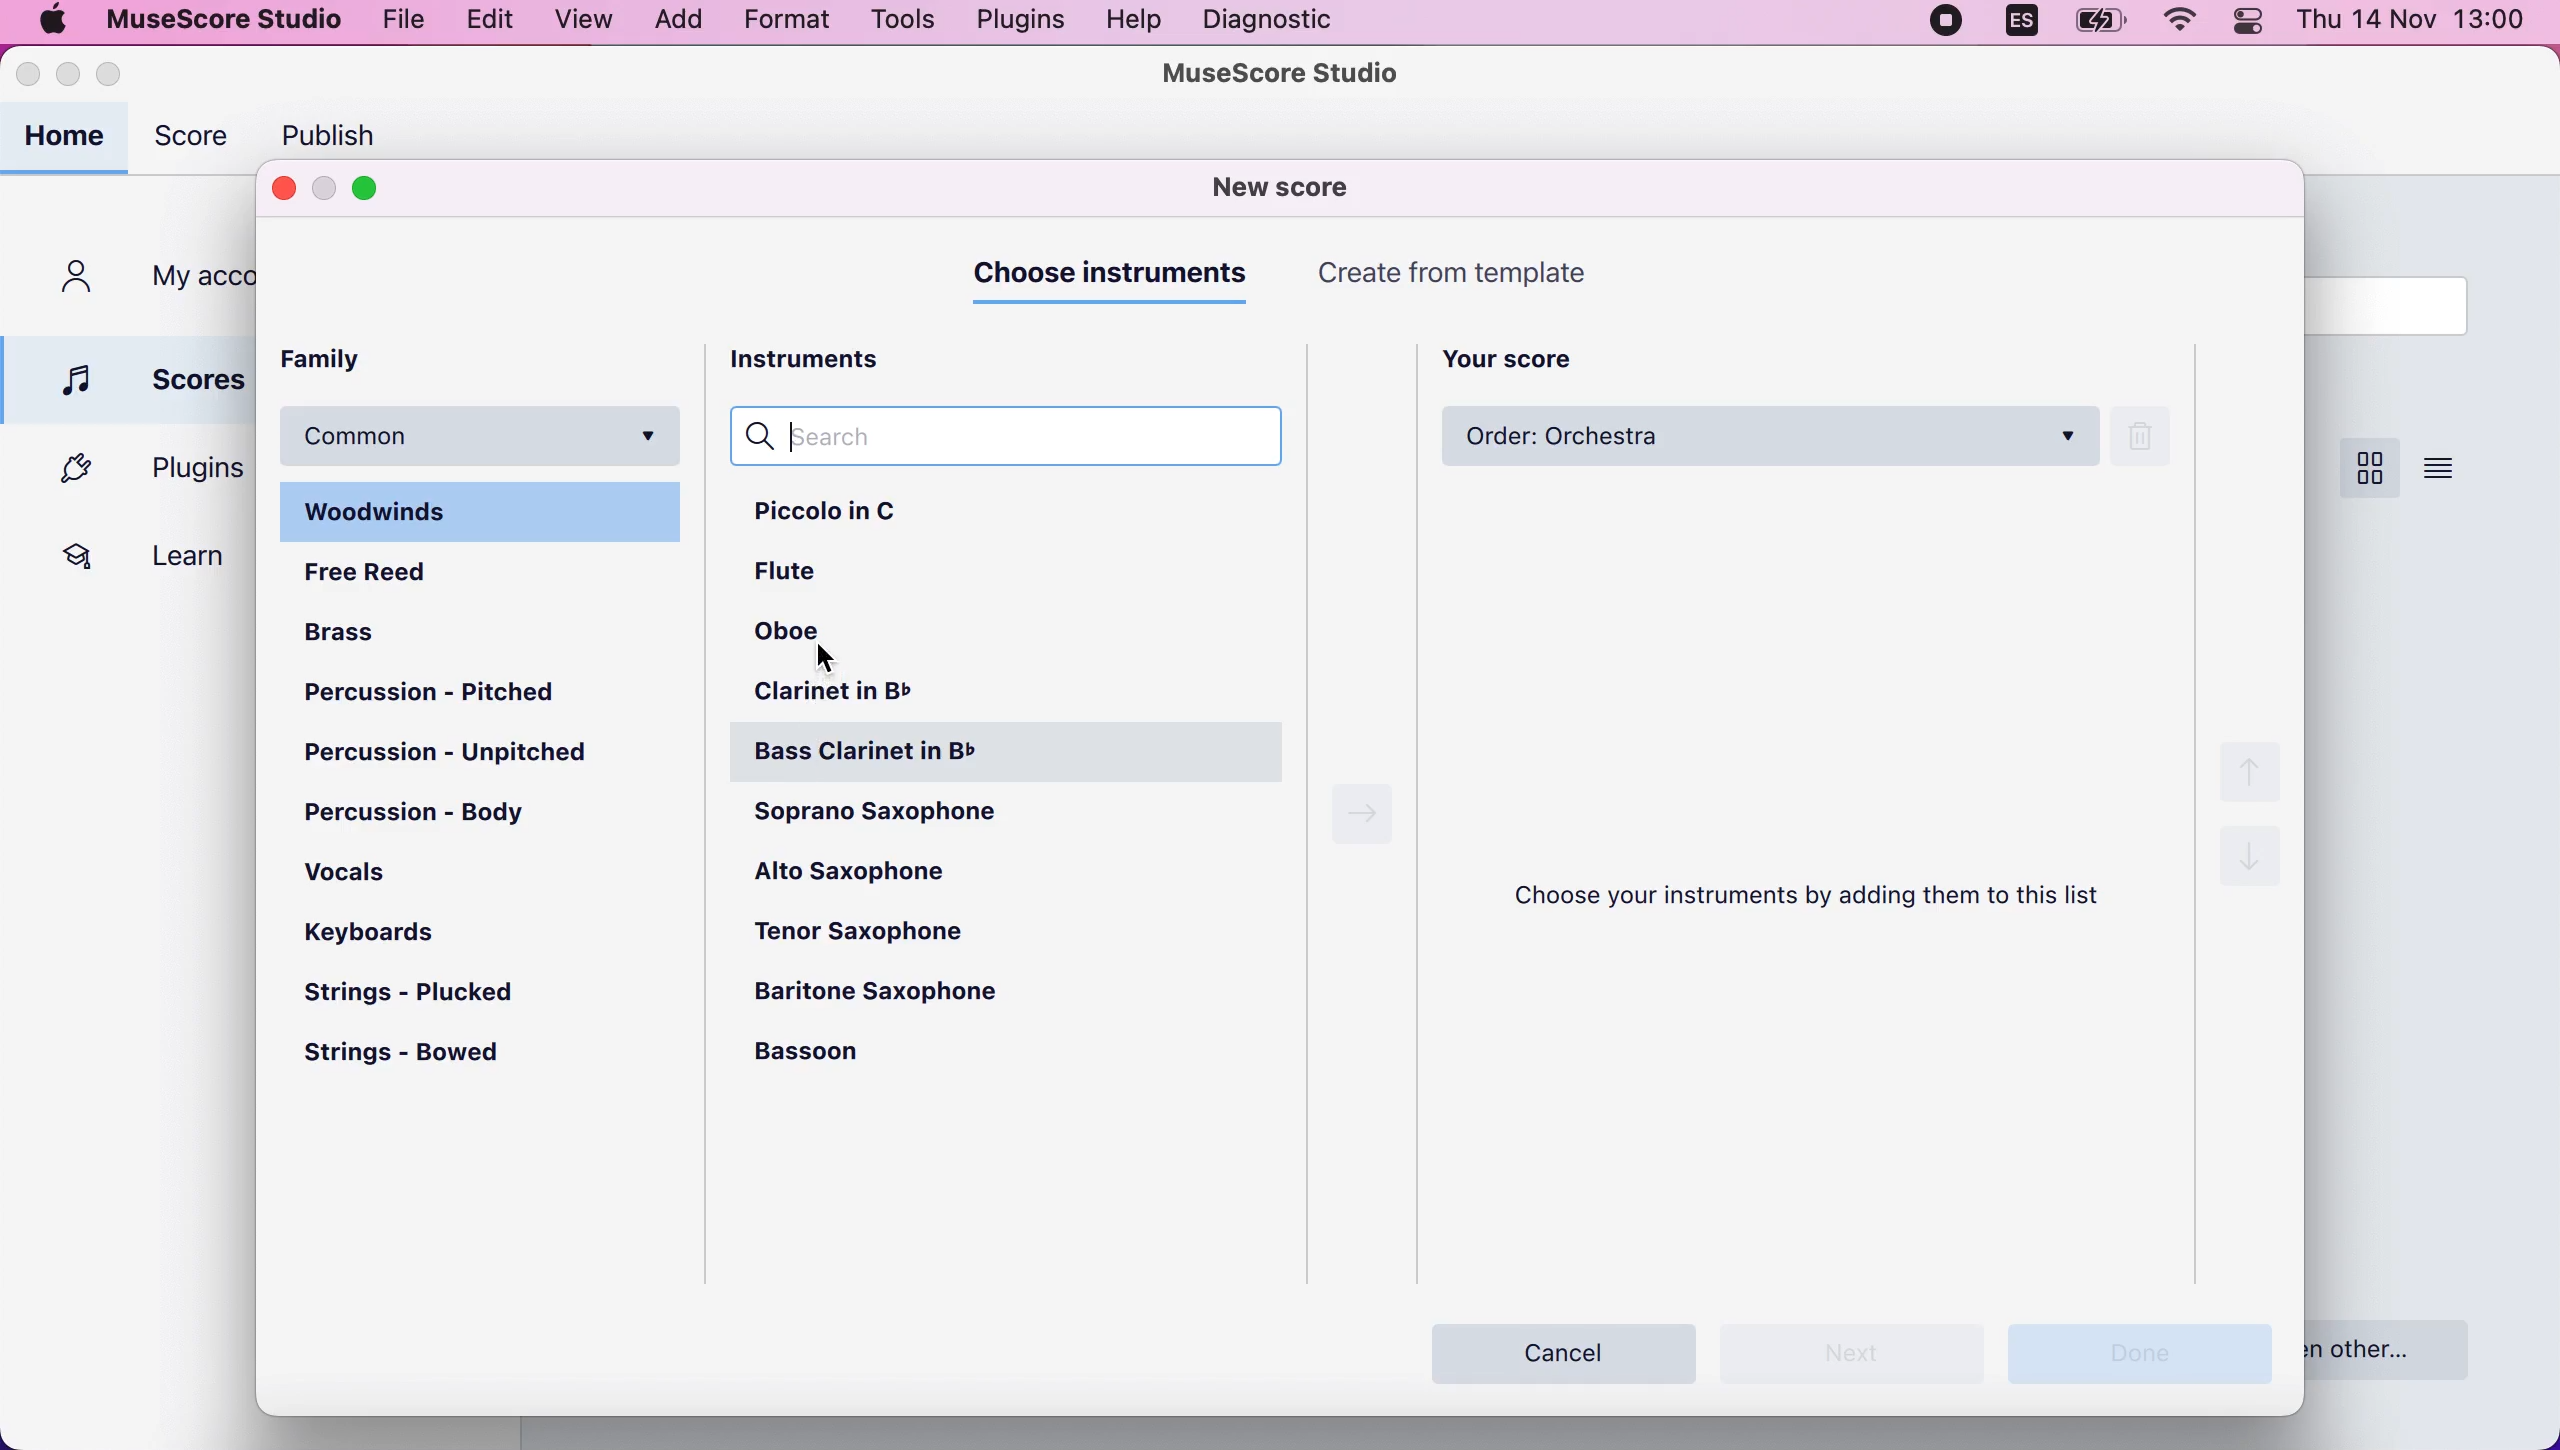  I want to click on help, so click(1136, 22).